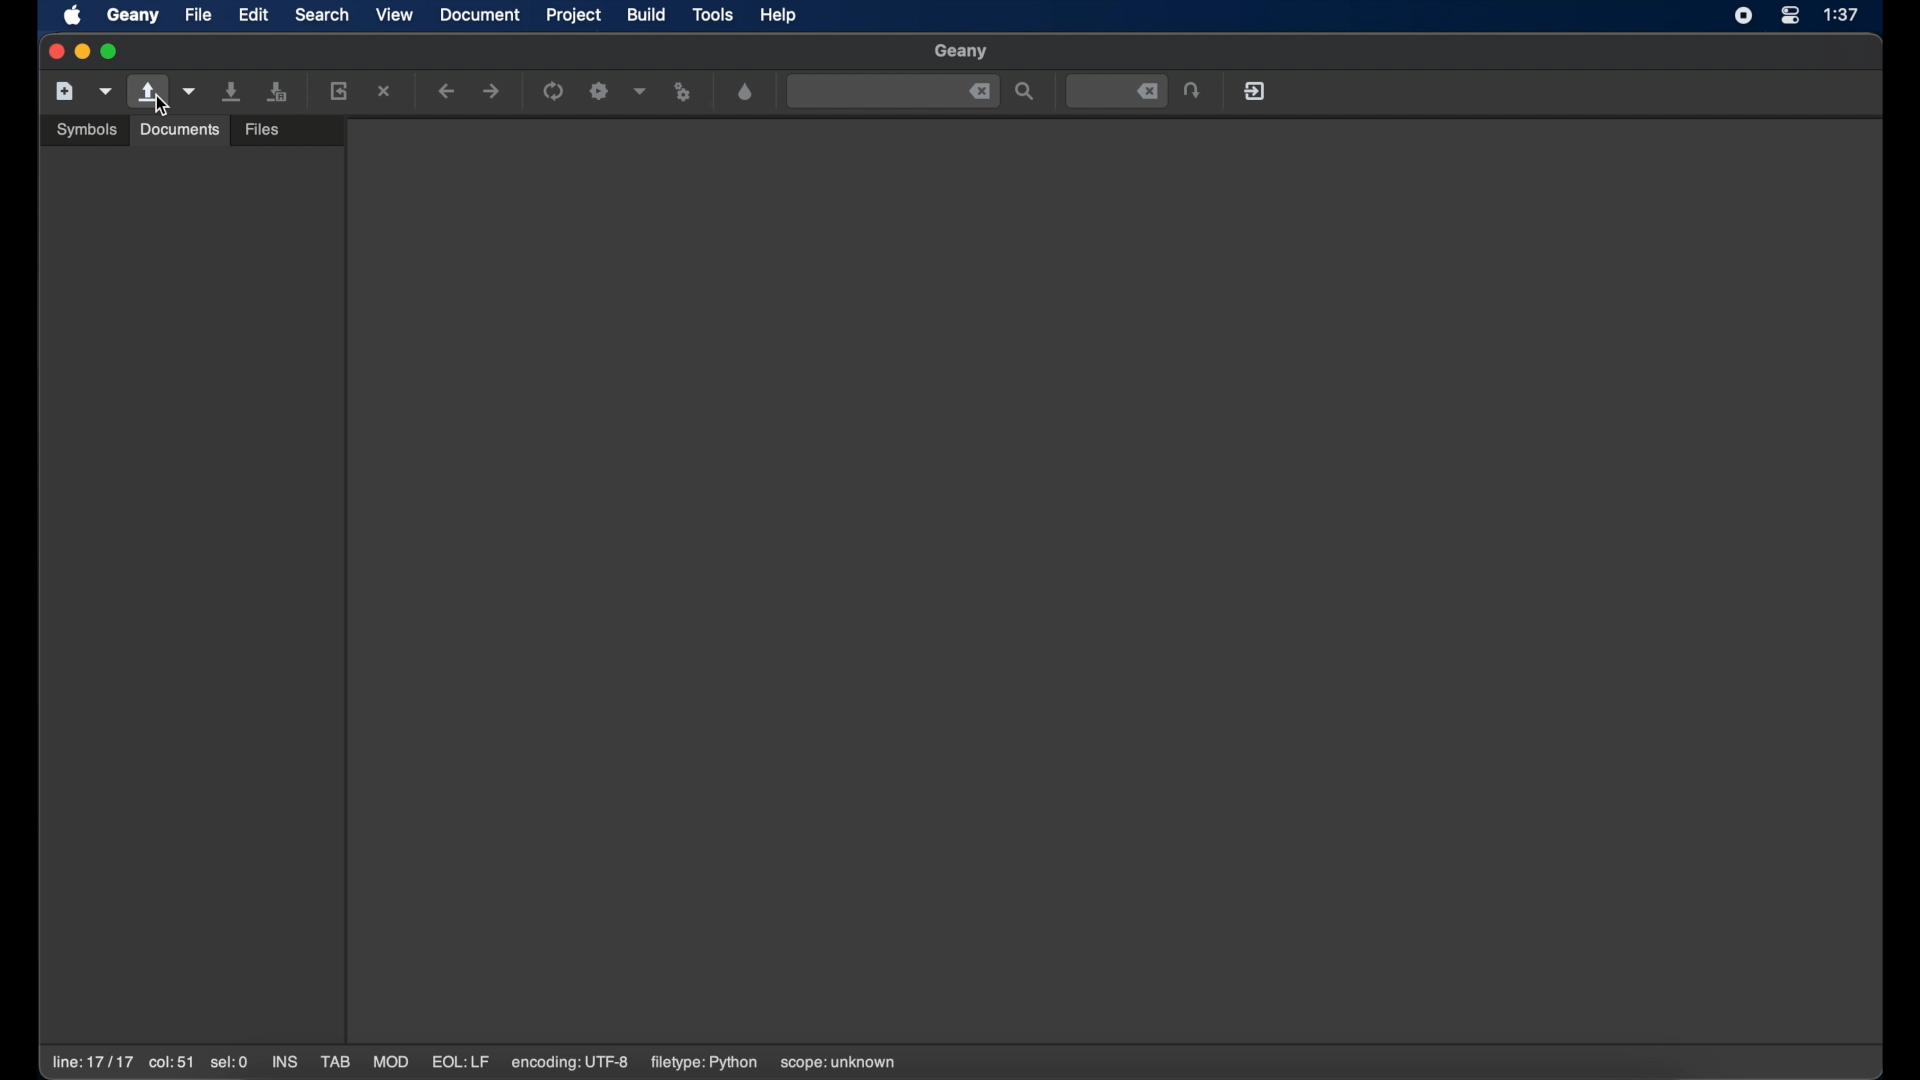 This screenshot has height=1080, width=1920. I want to click on project, so click(574, 15).